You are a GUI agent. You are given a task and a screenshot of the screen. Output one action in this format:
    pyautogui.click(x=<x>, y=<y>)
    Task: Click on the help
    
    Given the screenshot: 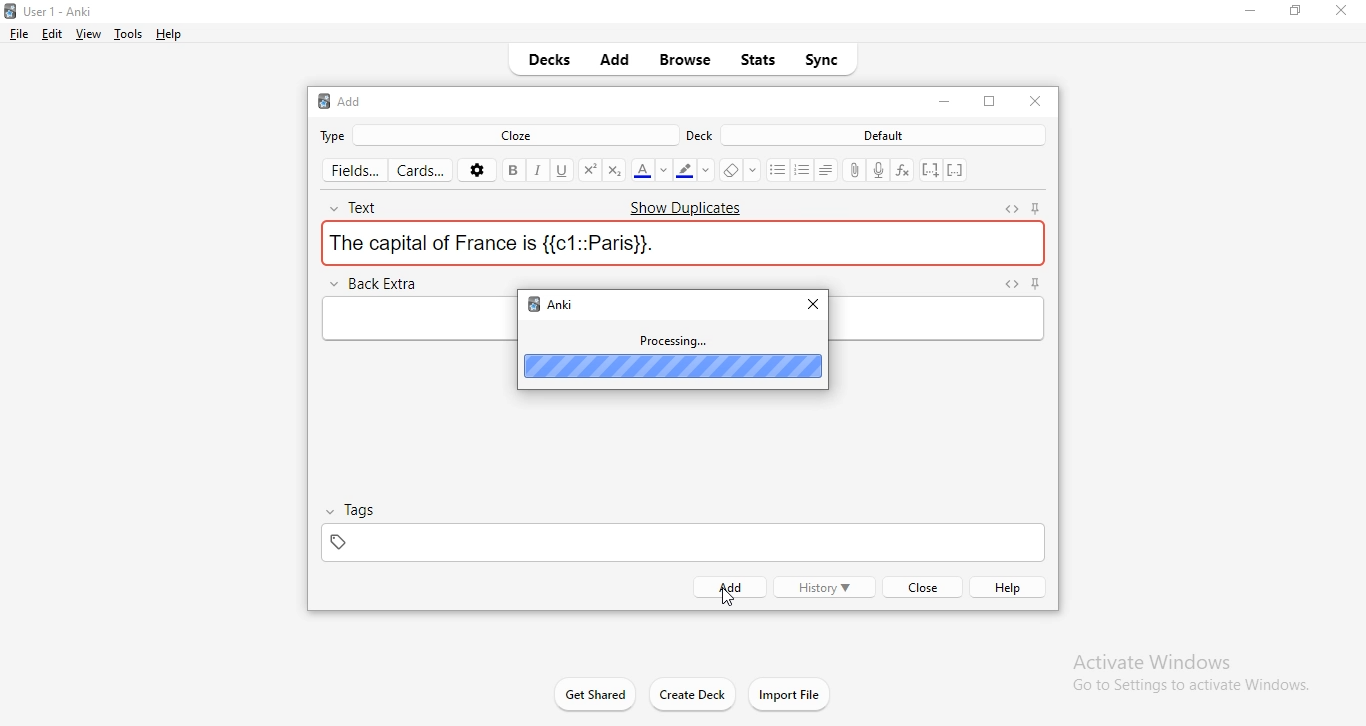 What is the action you would take?
    pyautogui.click(x=1011, y=587)
    